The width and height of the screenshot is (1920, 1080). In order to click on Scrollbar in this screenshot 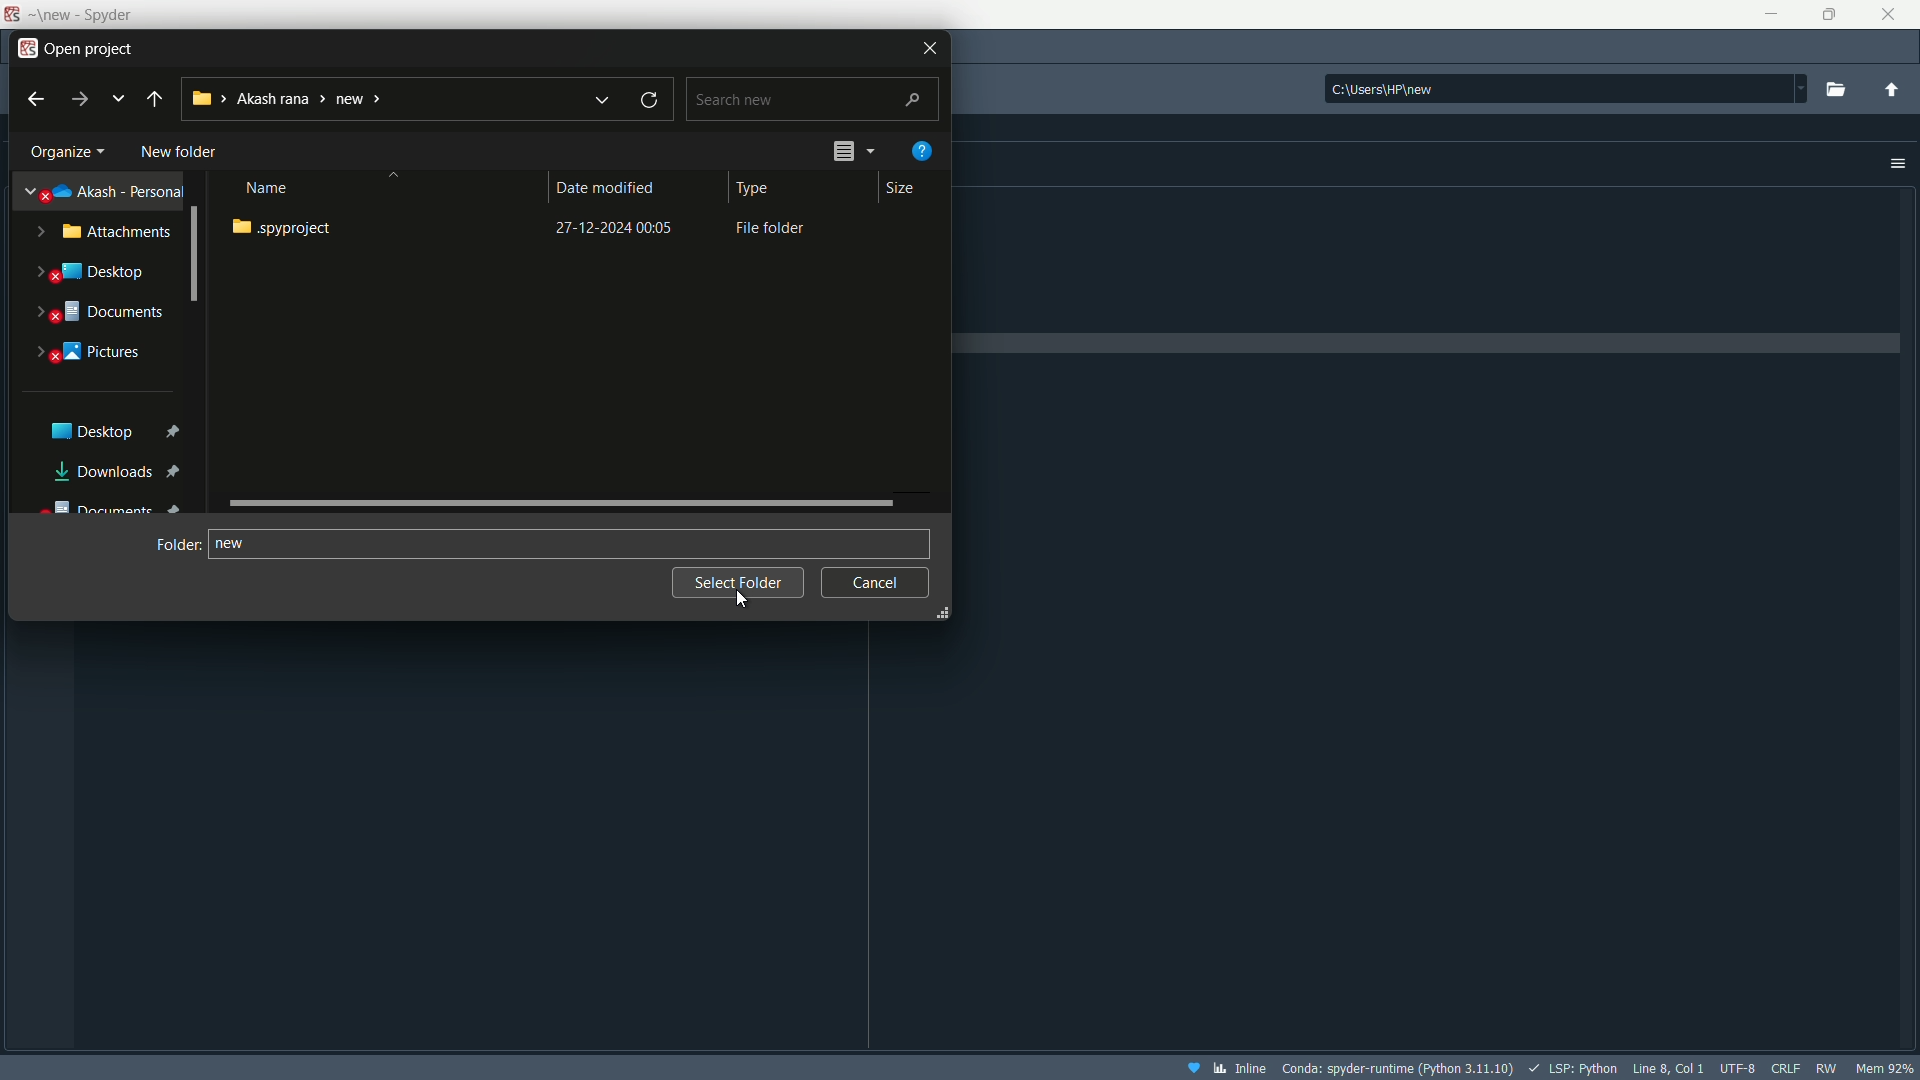, I will do `click(192, 258)`.